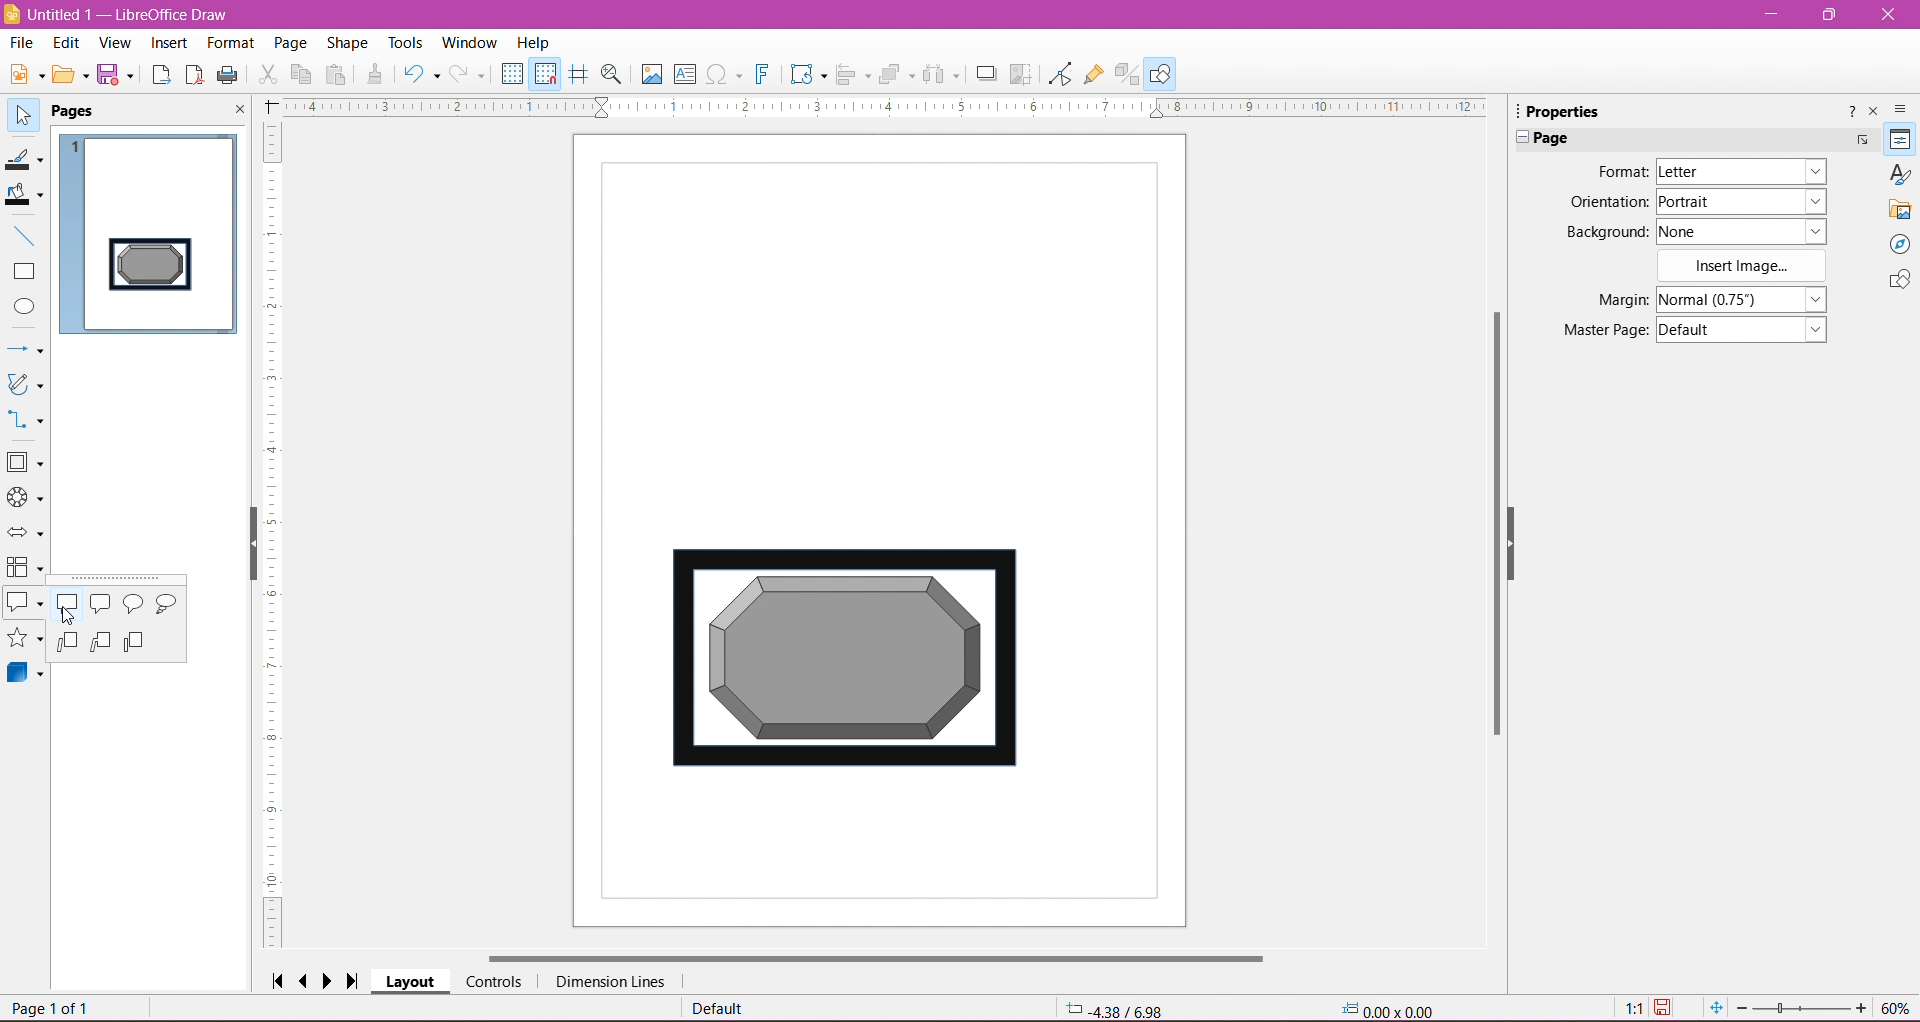  I want to click on Copy, so click(302, 74).